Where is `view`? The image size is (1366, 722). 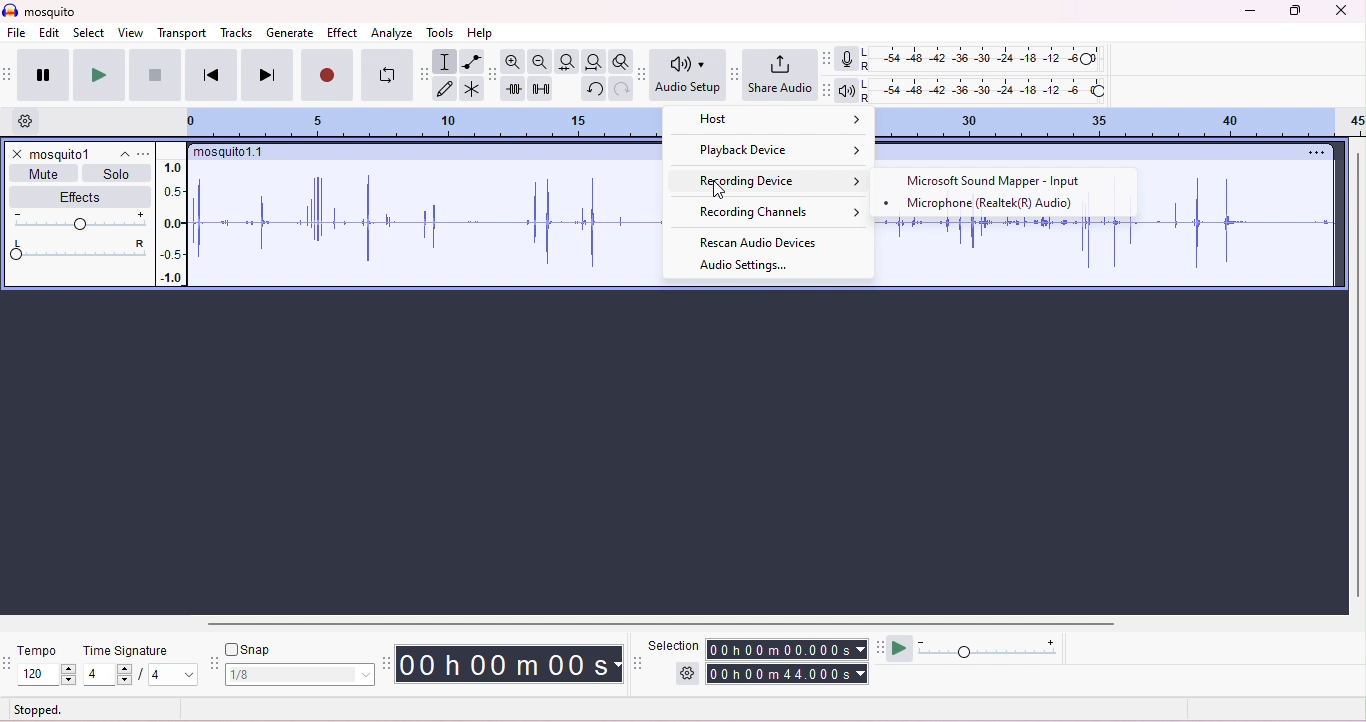
view is located at coordinates (130, 32).